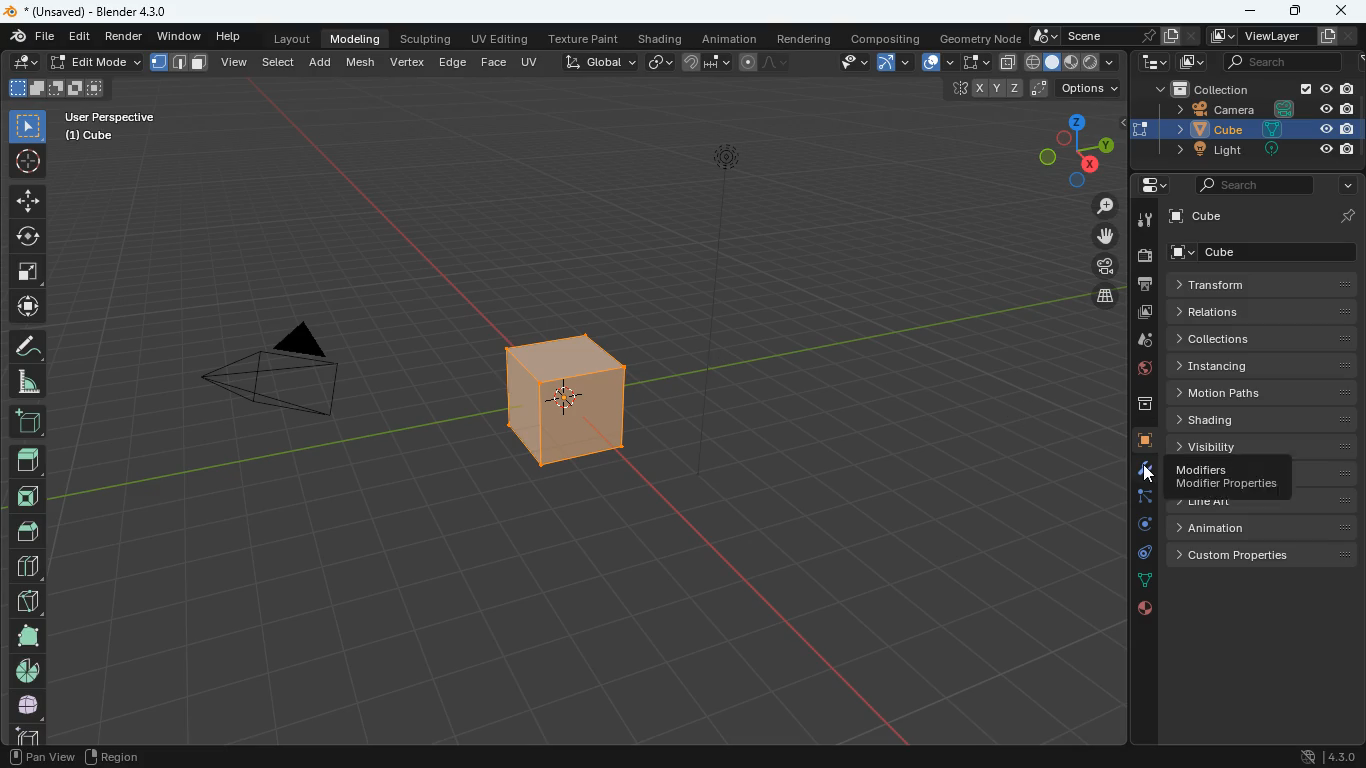  What do you see at coordinates (1225, 478) in the screenshot?
I see `modifiers` at bounding box center [1225, 478].